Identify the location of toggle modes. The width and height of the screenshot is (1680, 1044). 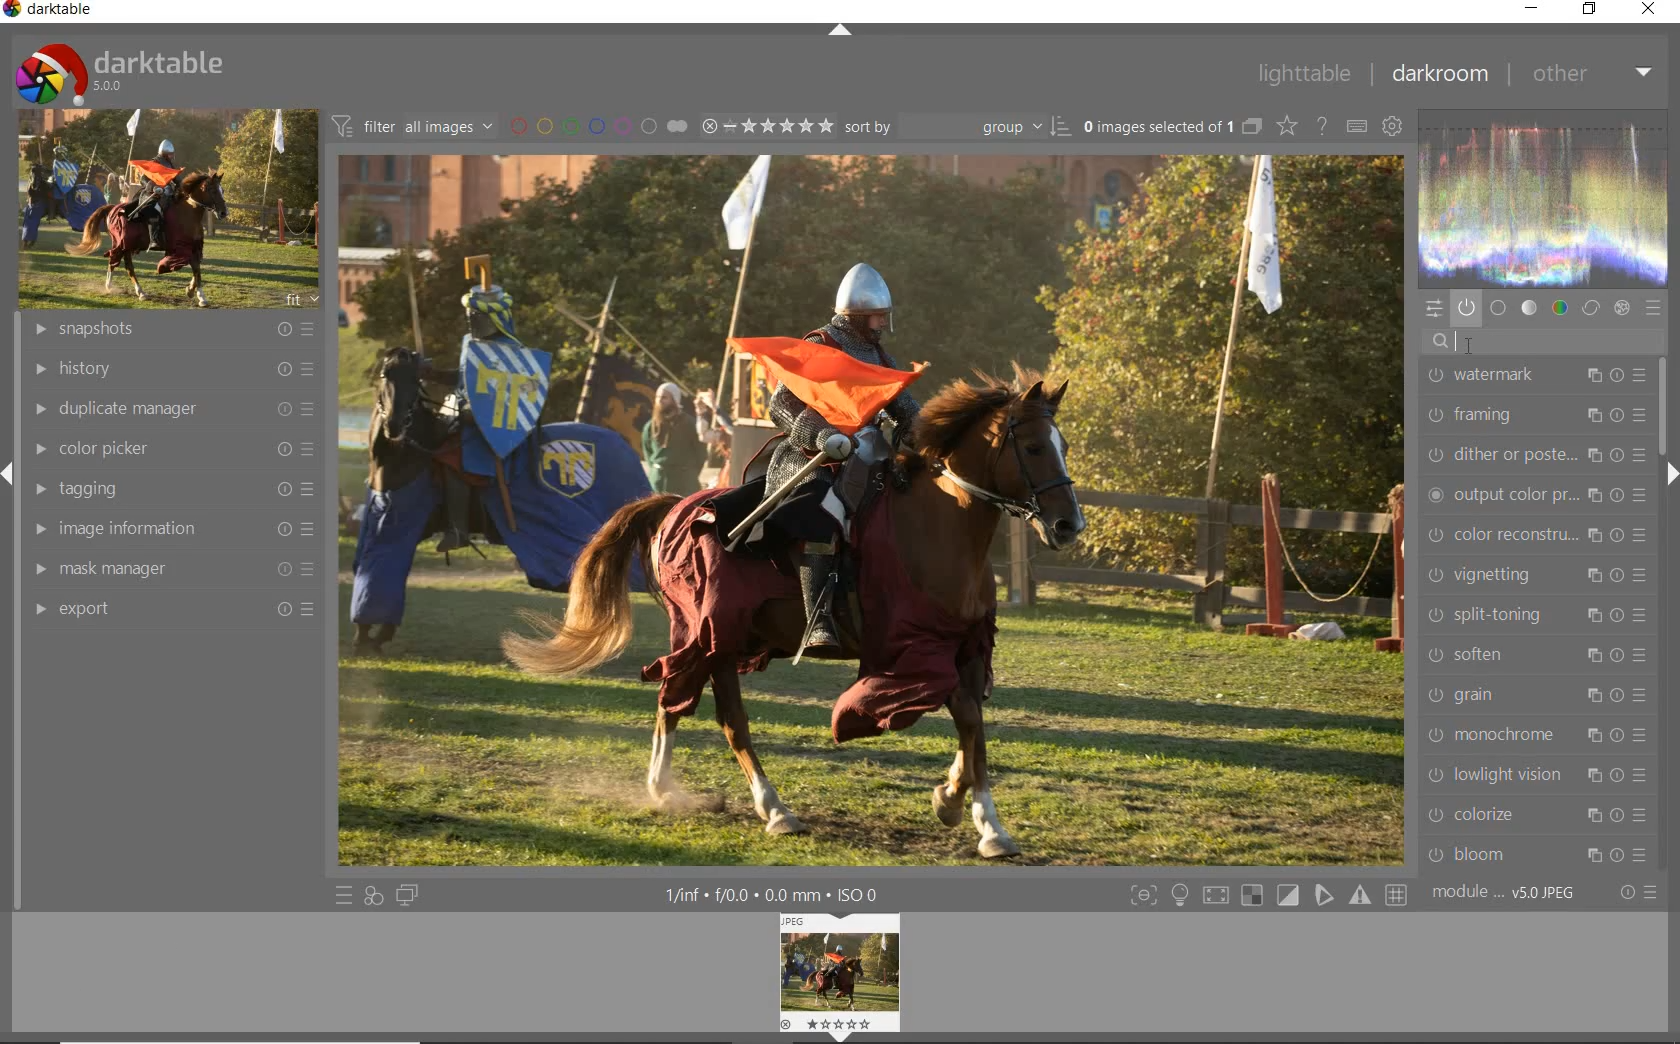
(1264, 895).